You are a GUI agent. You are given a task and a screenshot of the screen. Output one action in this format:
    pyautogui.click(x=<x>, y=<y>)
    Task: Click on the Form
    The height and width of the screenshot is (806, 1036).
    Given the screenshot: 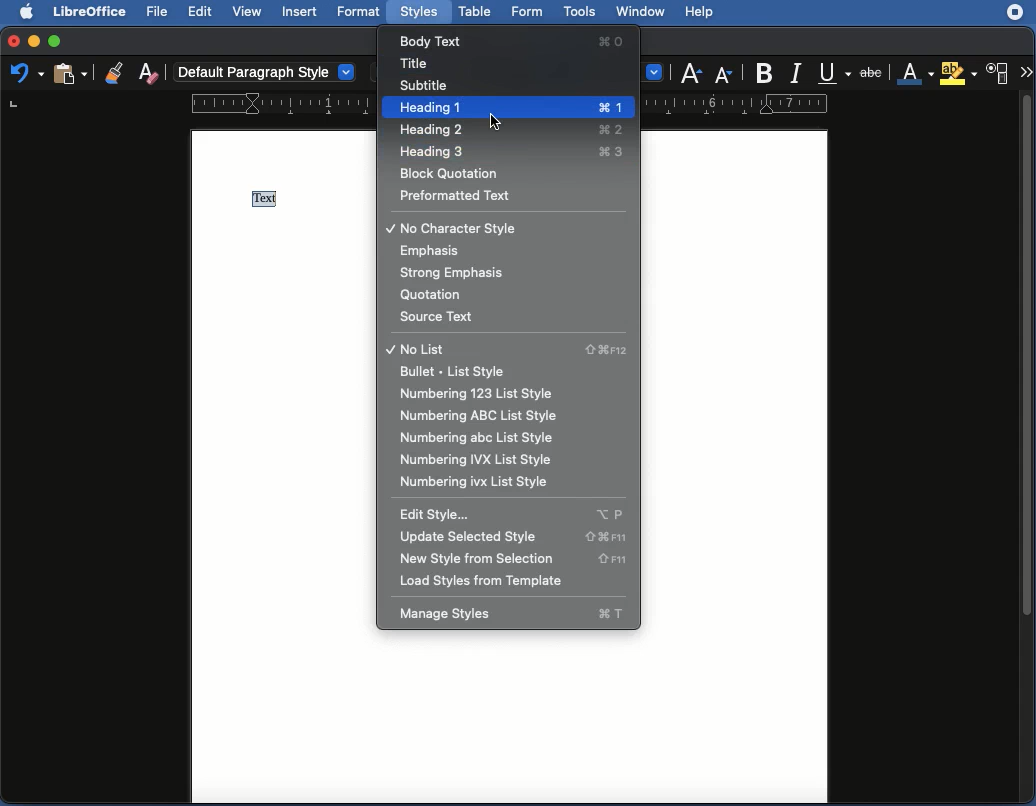 What is the action you would take?
    pyautogui.click(x=528, y=14)
    